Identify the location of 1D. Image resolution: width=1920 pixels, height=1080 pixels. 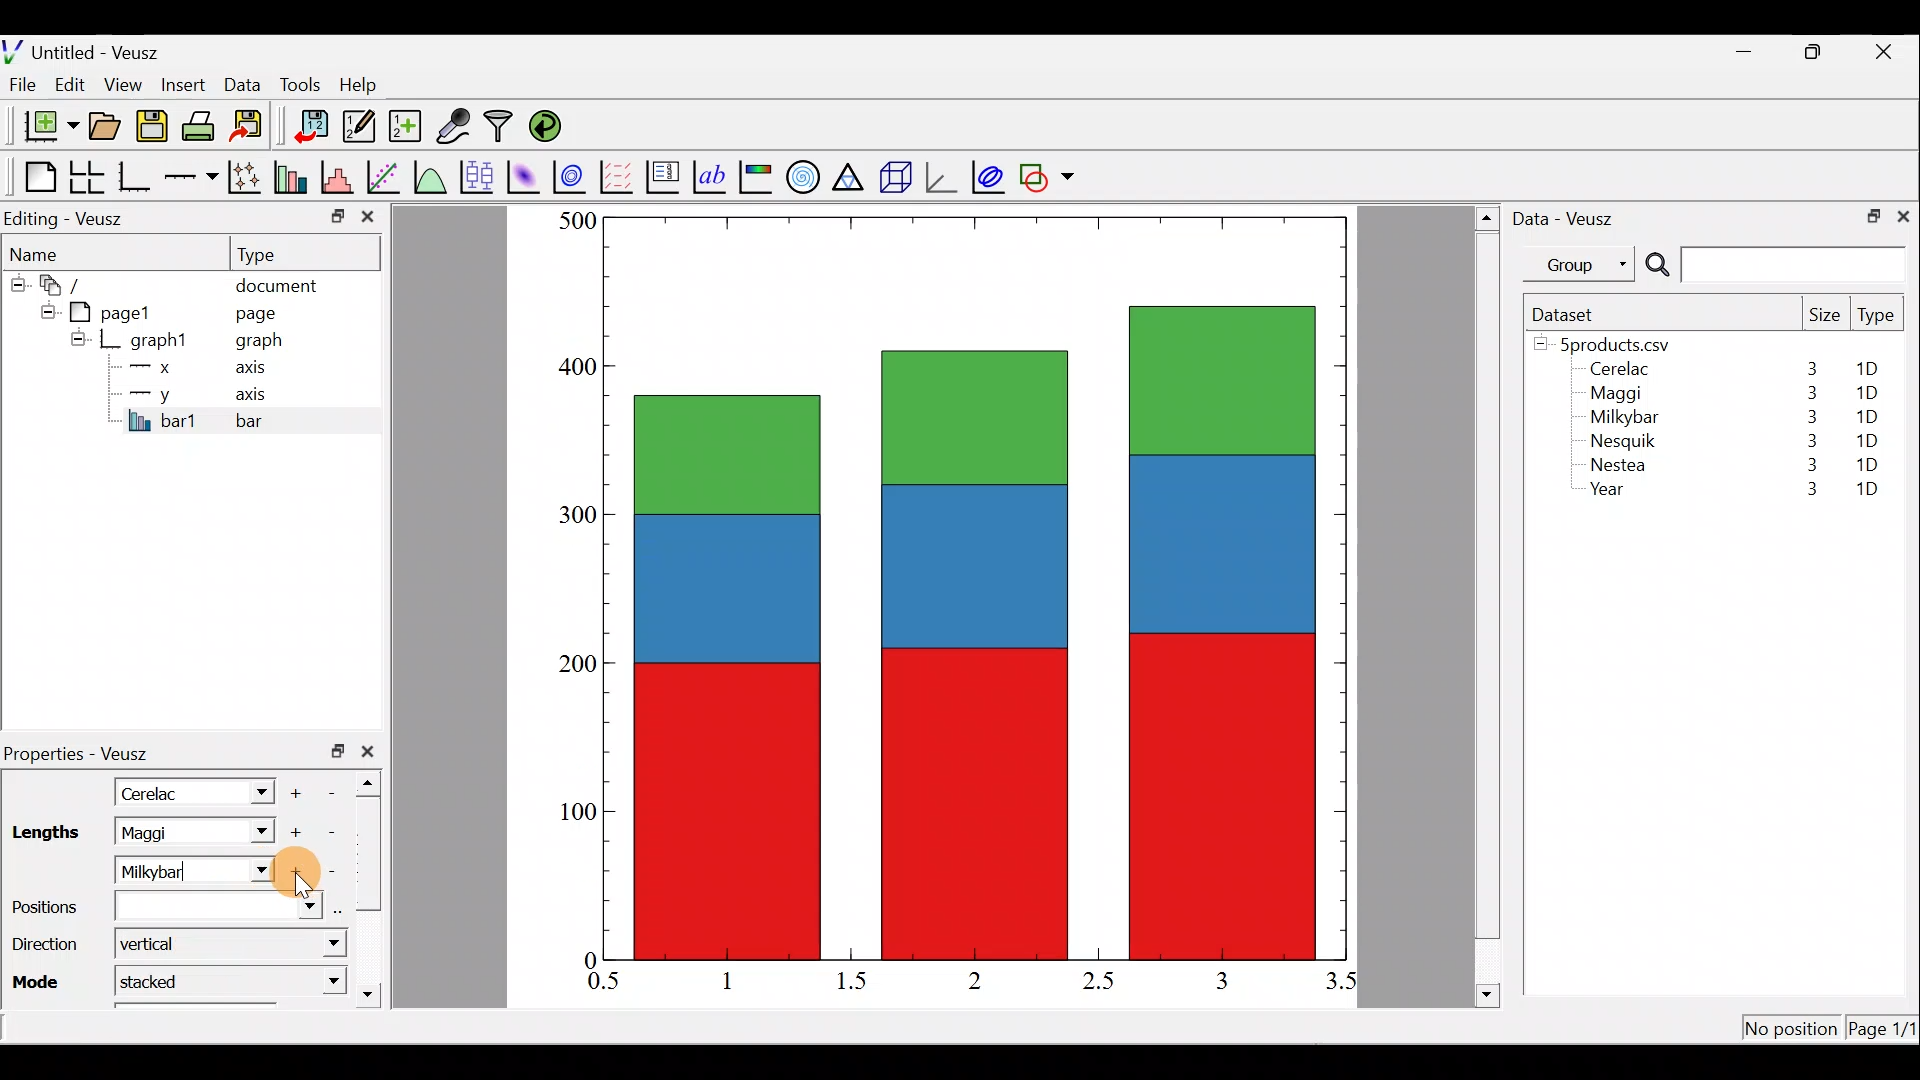
(1867, 464).